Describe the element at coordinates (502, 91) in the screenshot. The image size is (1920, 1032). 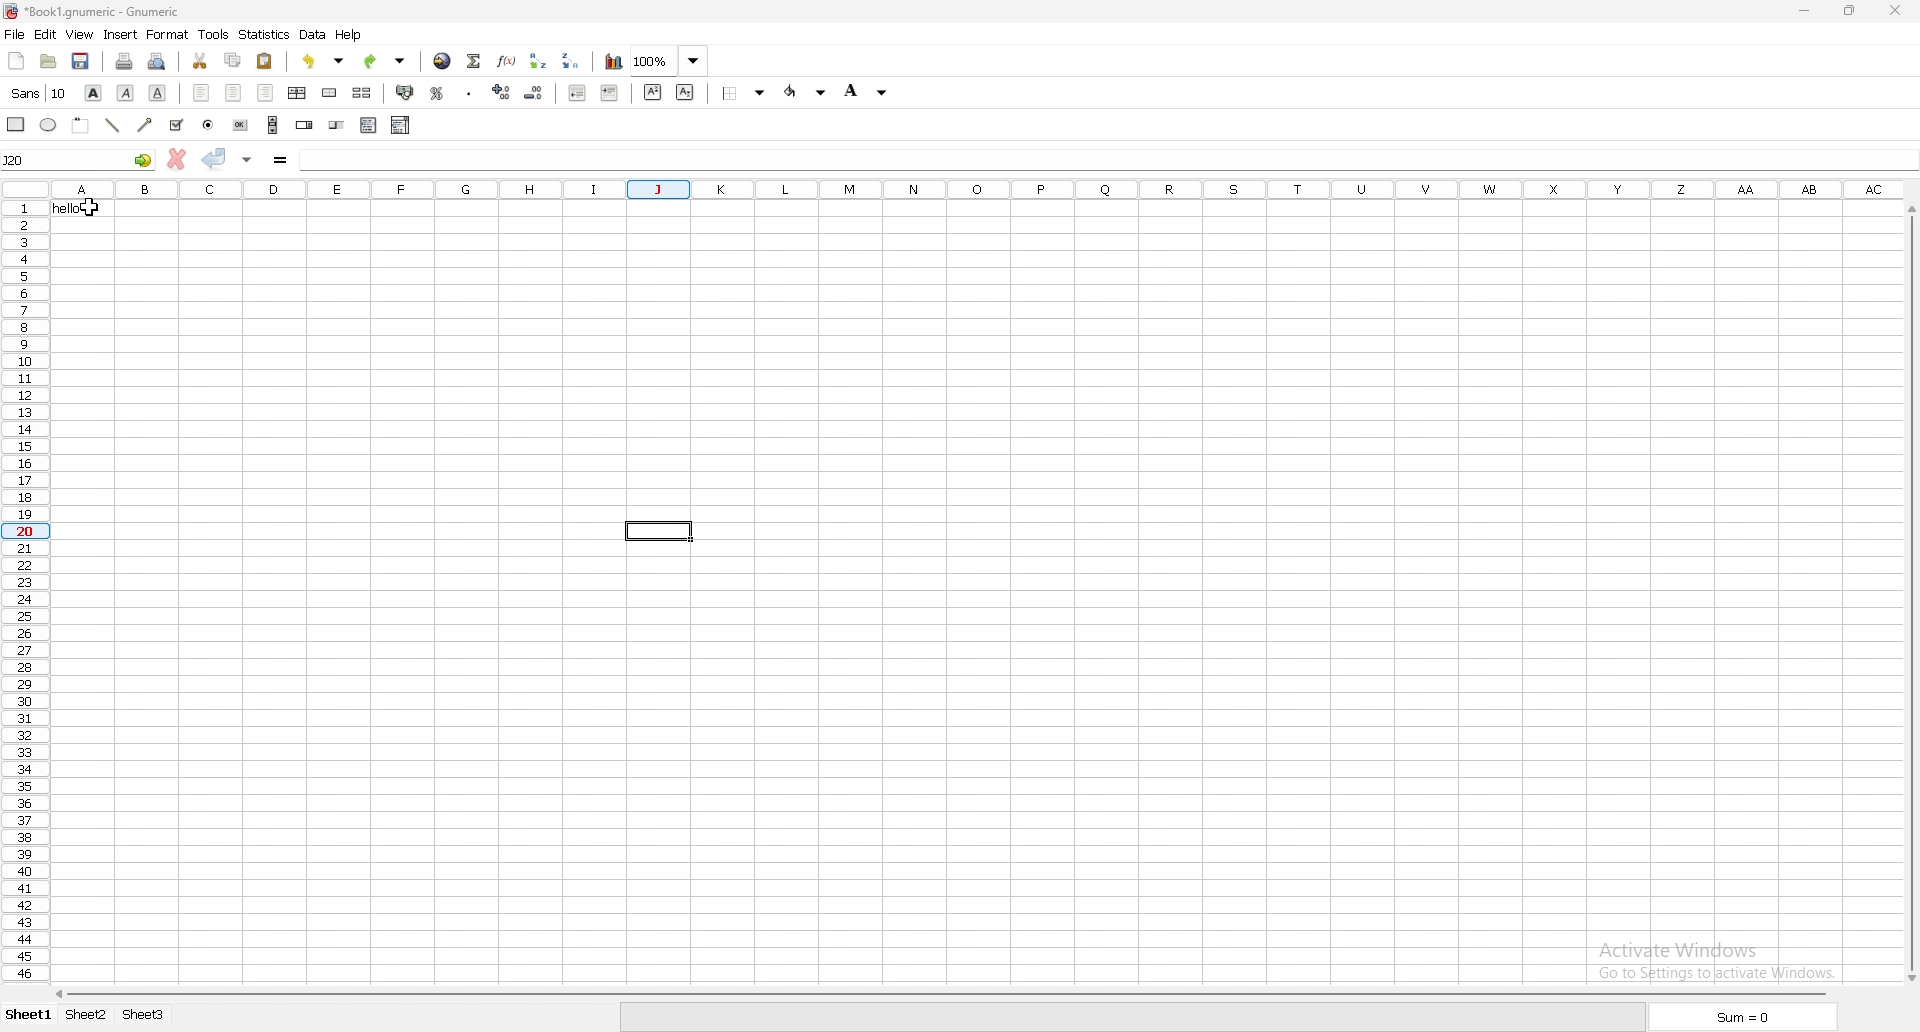
I see `increase decimal` at that location.